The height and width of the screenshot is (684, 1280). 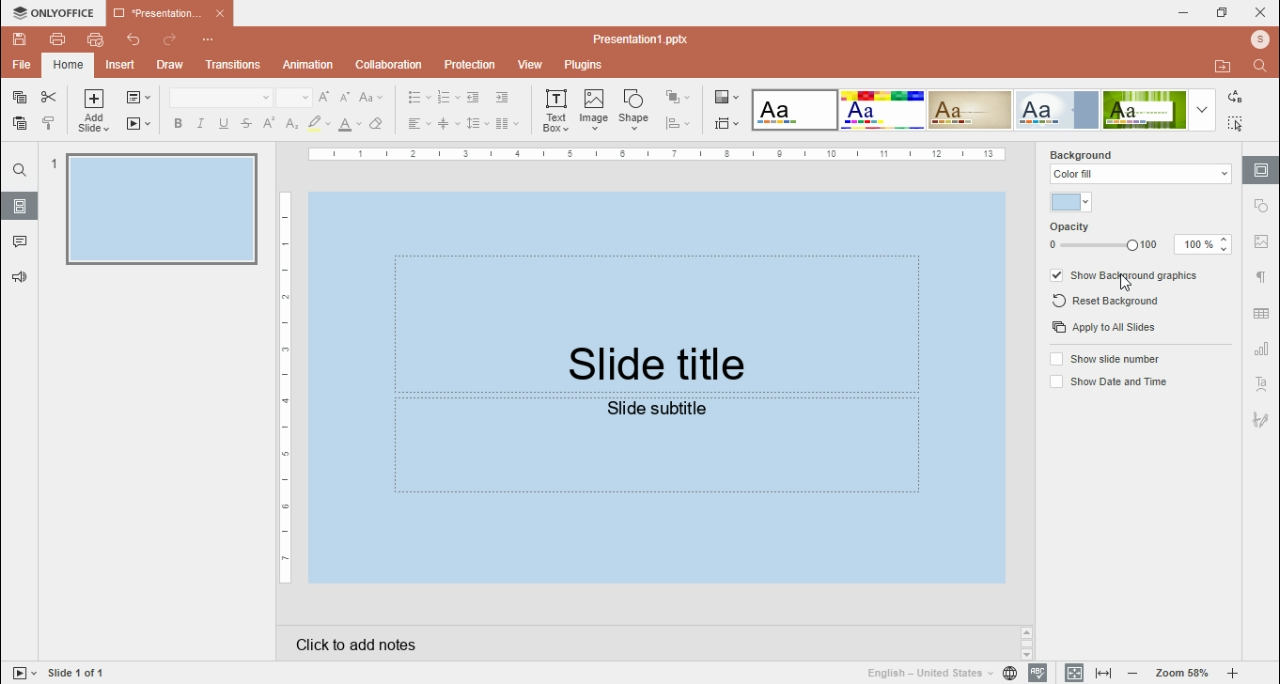 I want to click on slide number, so click(x=83, y=671).